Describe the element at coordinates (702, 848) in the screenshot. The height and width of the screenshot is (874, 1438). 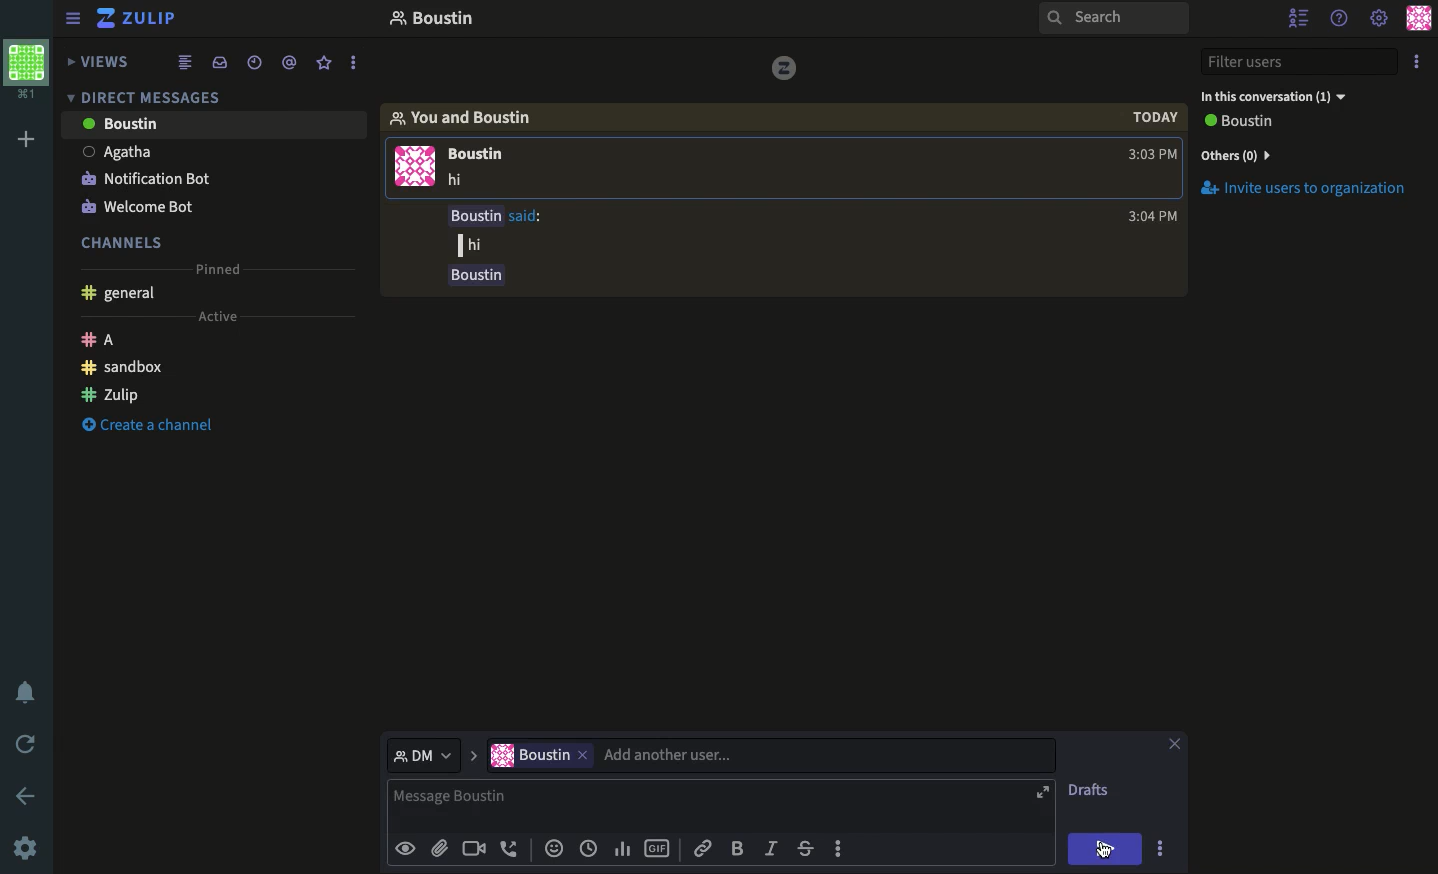
I see `Link` at that location.